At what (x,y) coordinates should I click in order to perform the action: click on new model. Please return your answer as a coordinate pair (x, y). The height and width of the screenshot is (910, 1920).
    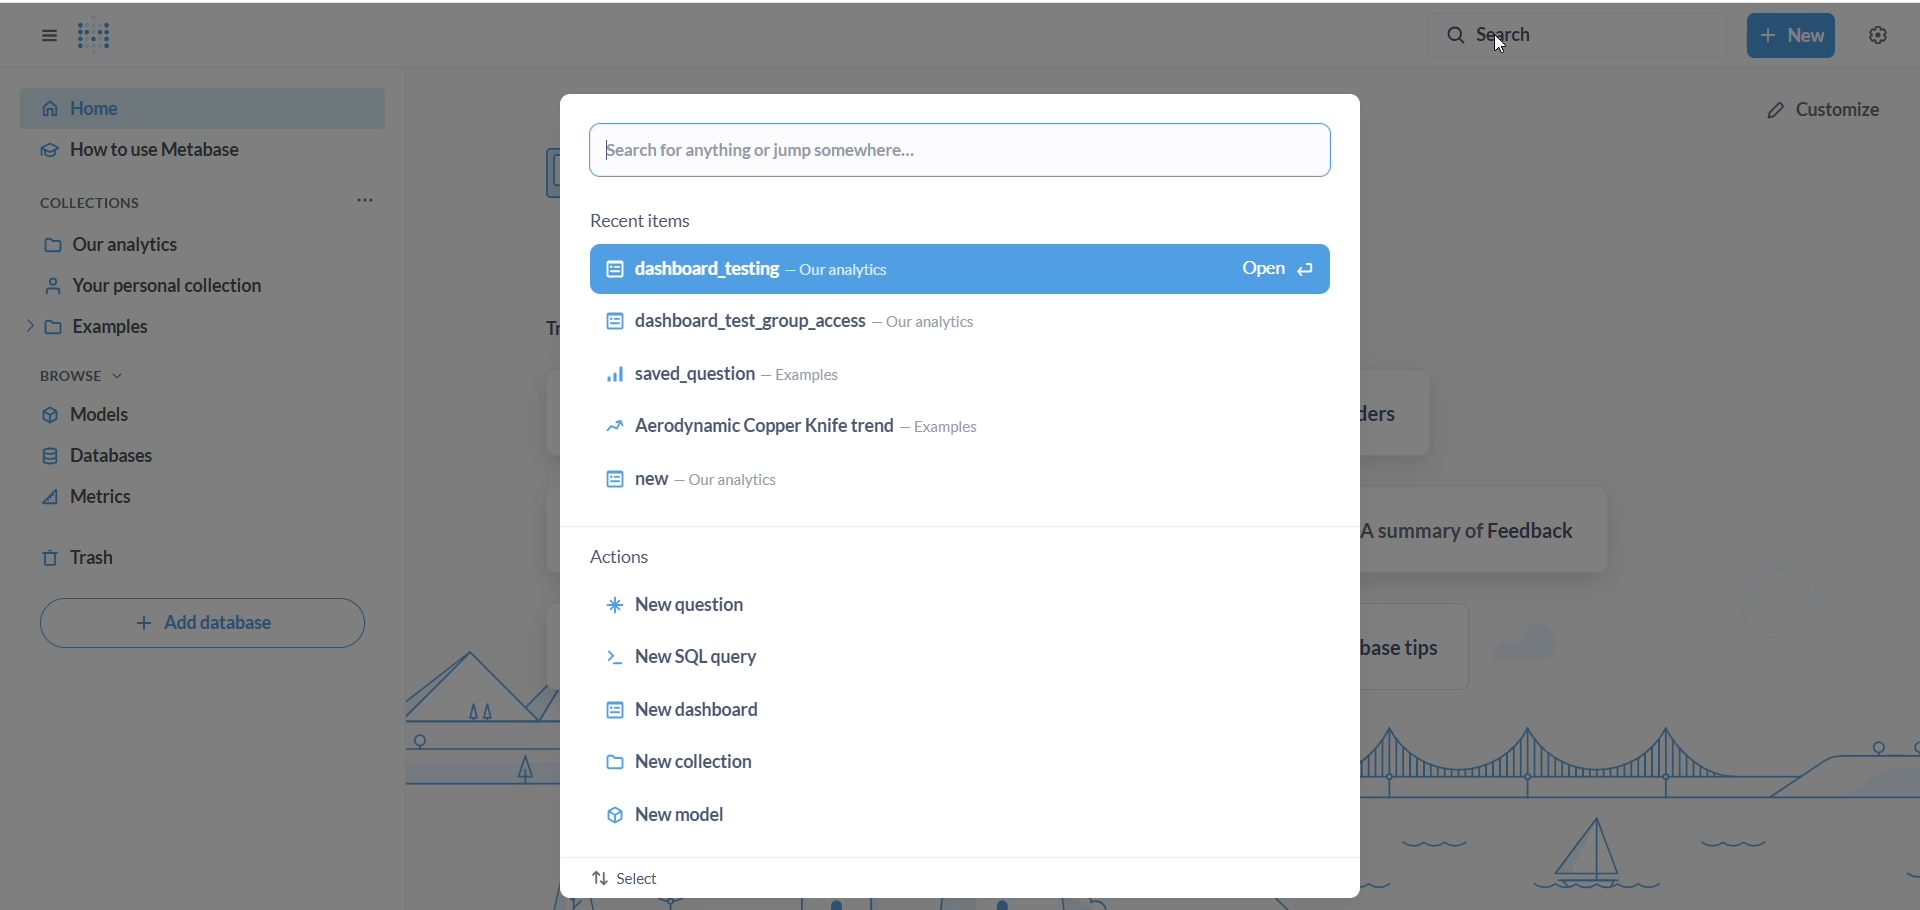
    Looking at the image, I should click on (922, 819).